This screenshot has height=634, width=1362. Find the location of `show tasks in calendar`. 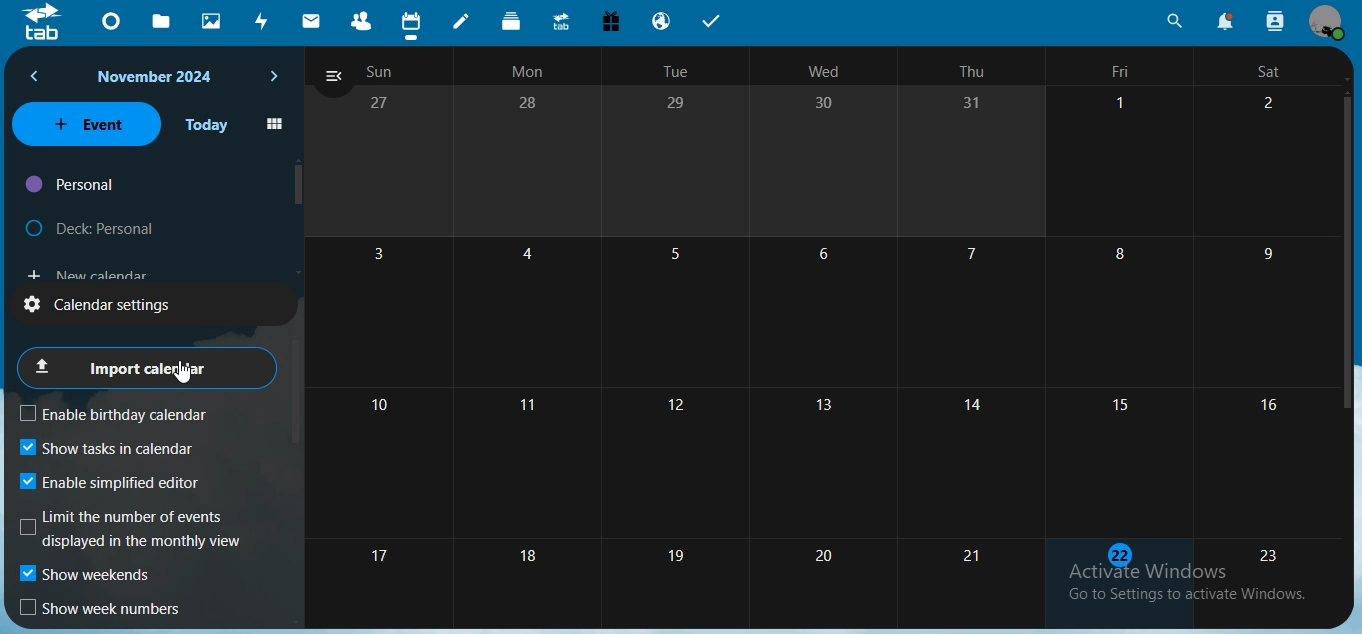

show tasks in calendar is located at coordinates (107, 449).